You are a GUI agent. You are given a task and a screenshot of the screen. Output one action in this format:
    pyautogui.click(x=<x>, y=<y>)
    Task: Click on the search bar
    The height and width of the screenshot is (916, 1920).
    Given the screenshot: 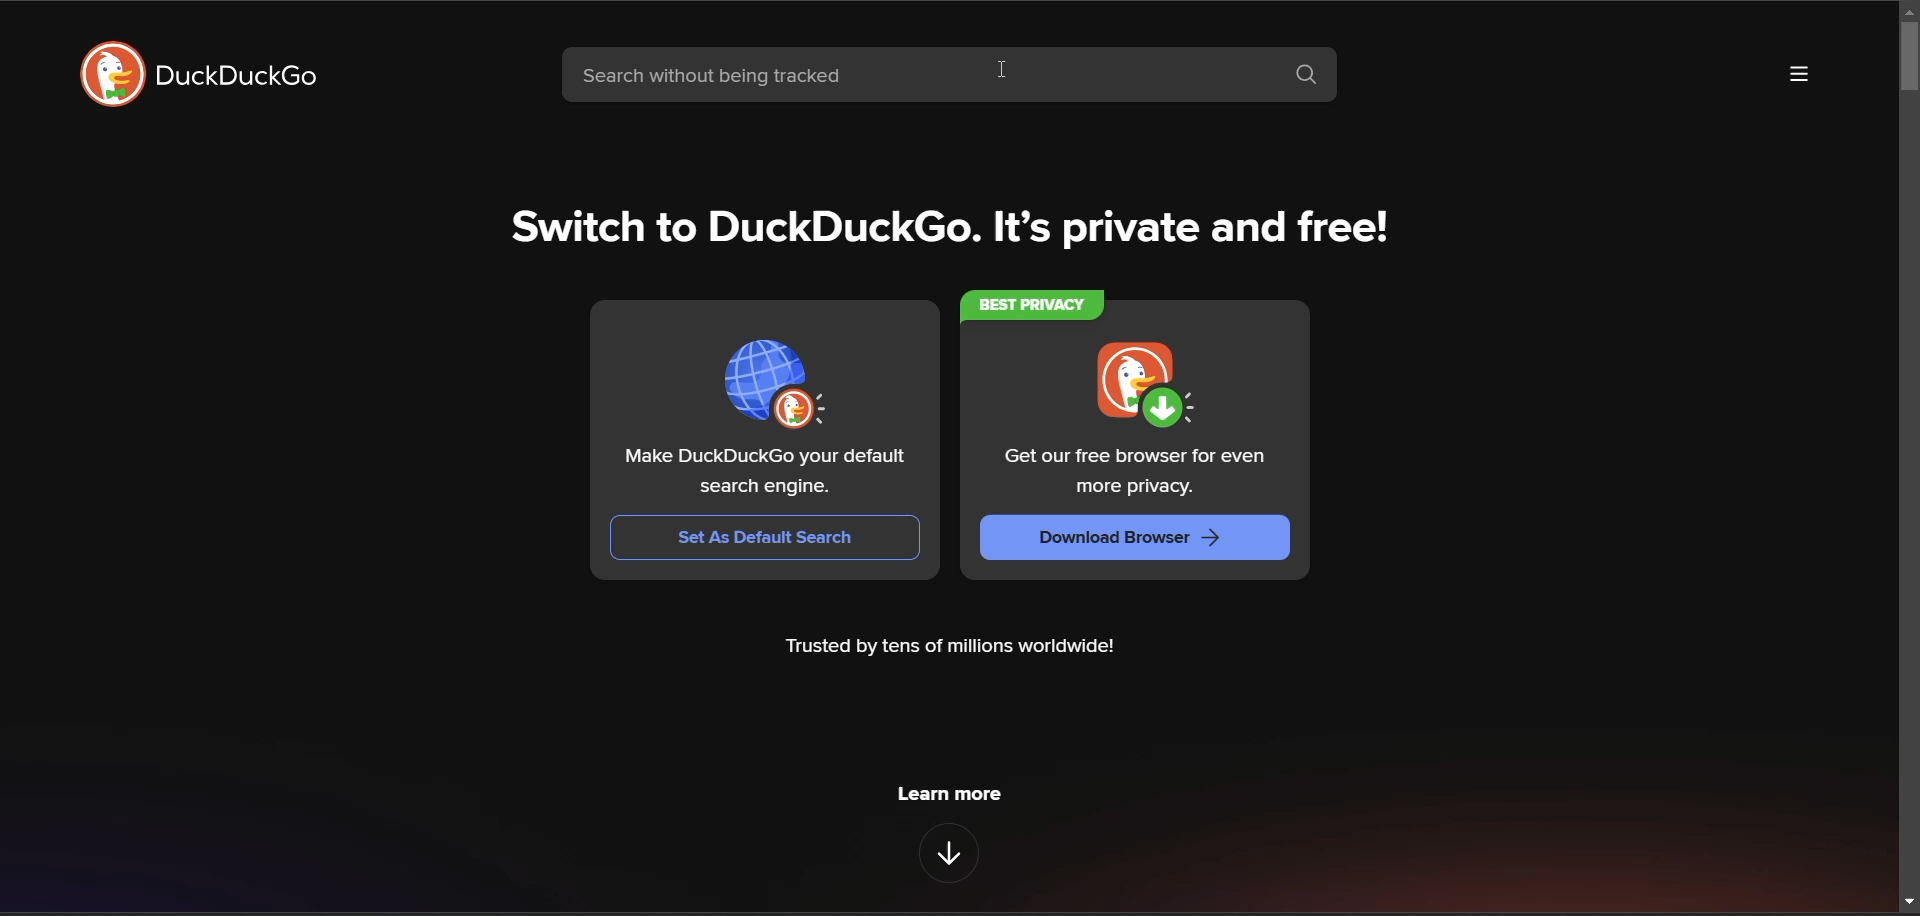 What is the action you would take?
    pyautogui.click(x=913, y=75)
    